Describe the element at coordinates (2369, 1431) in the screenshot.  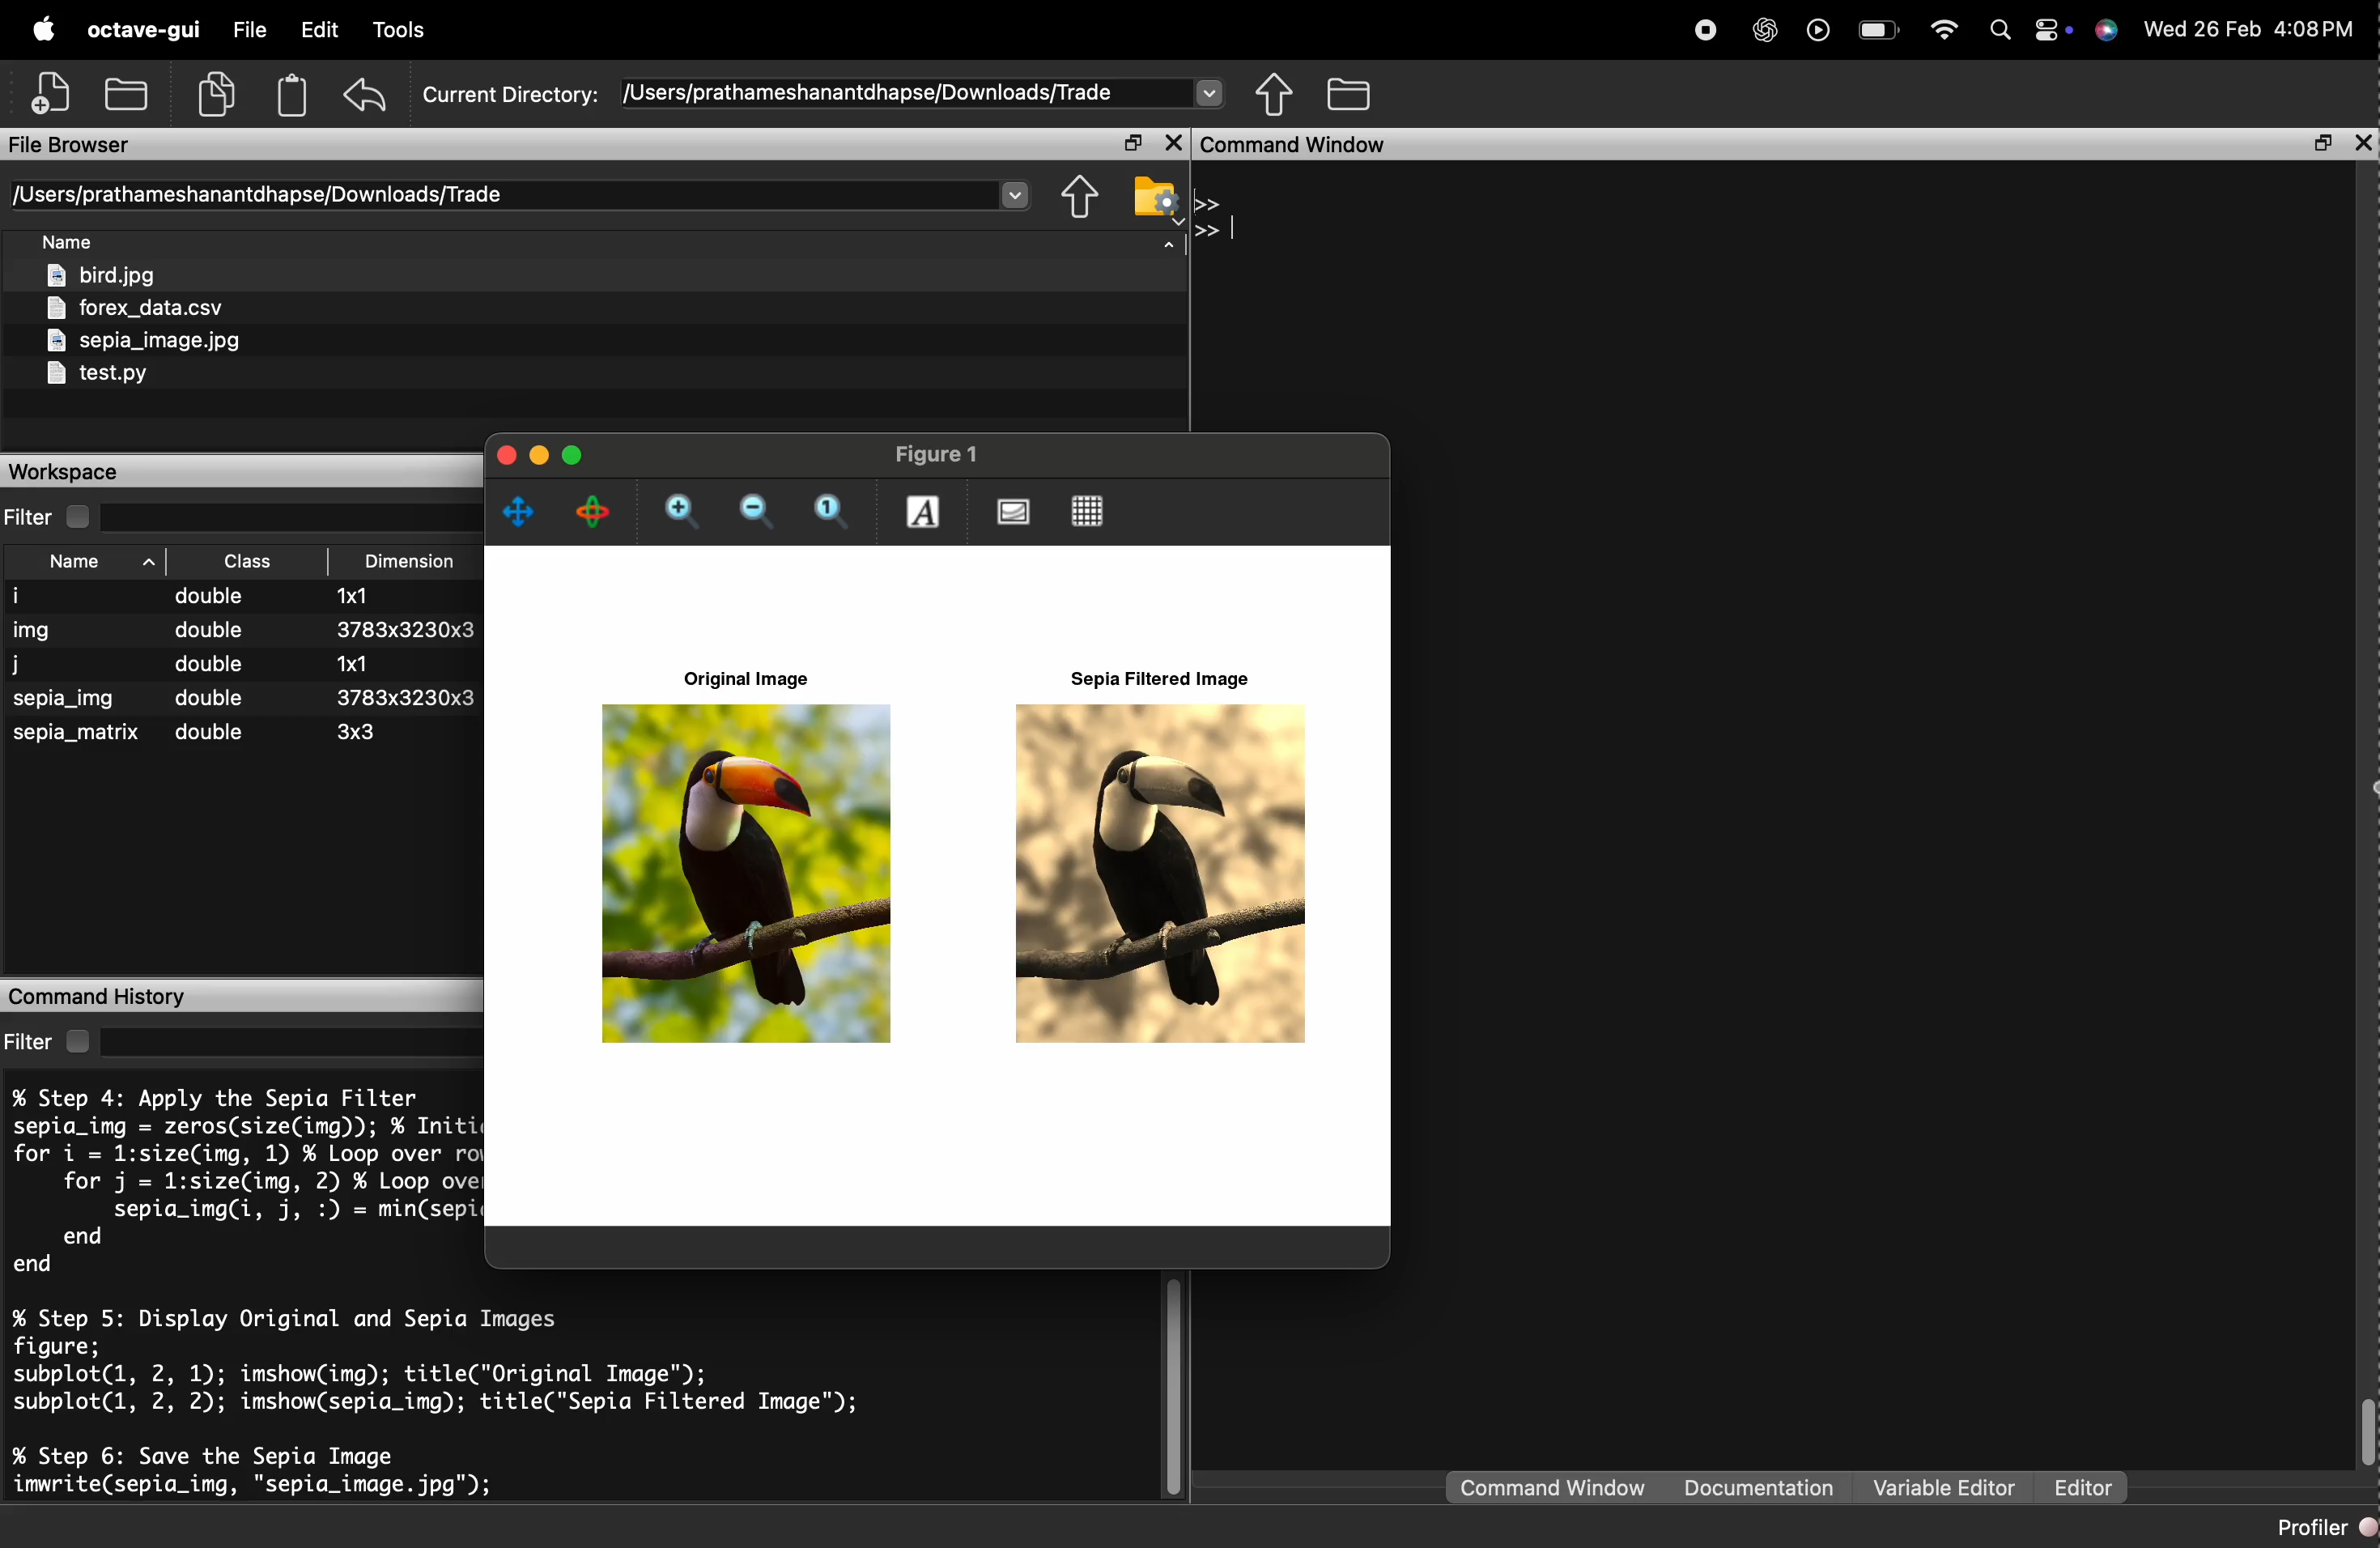
I see `scrollbar` at that location.